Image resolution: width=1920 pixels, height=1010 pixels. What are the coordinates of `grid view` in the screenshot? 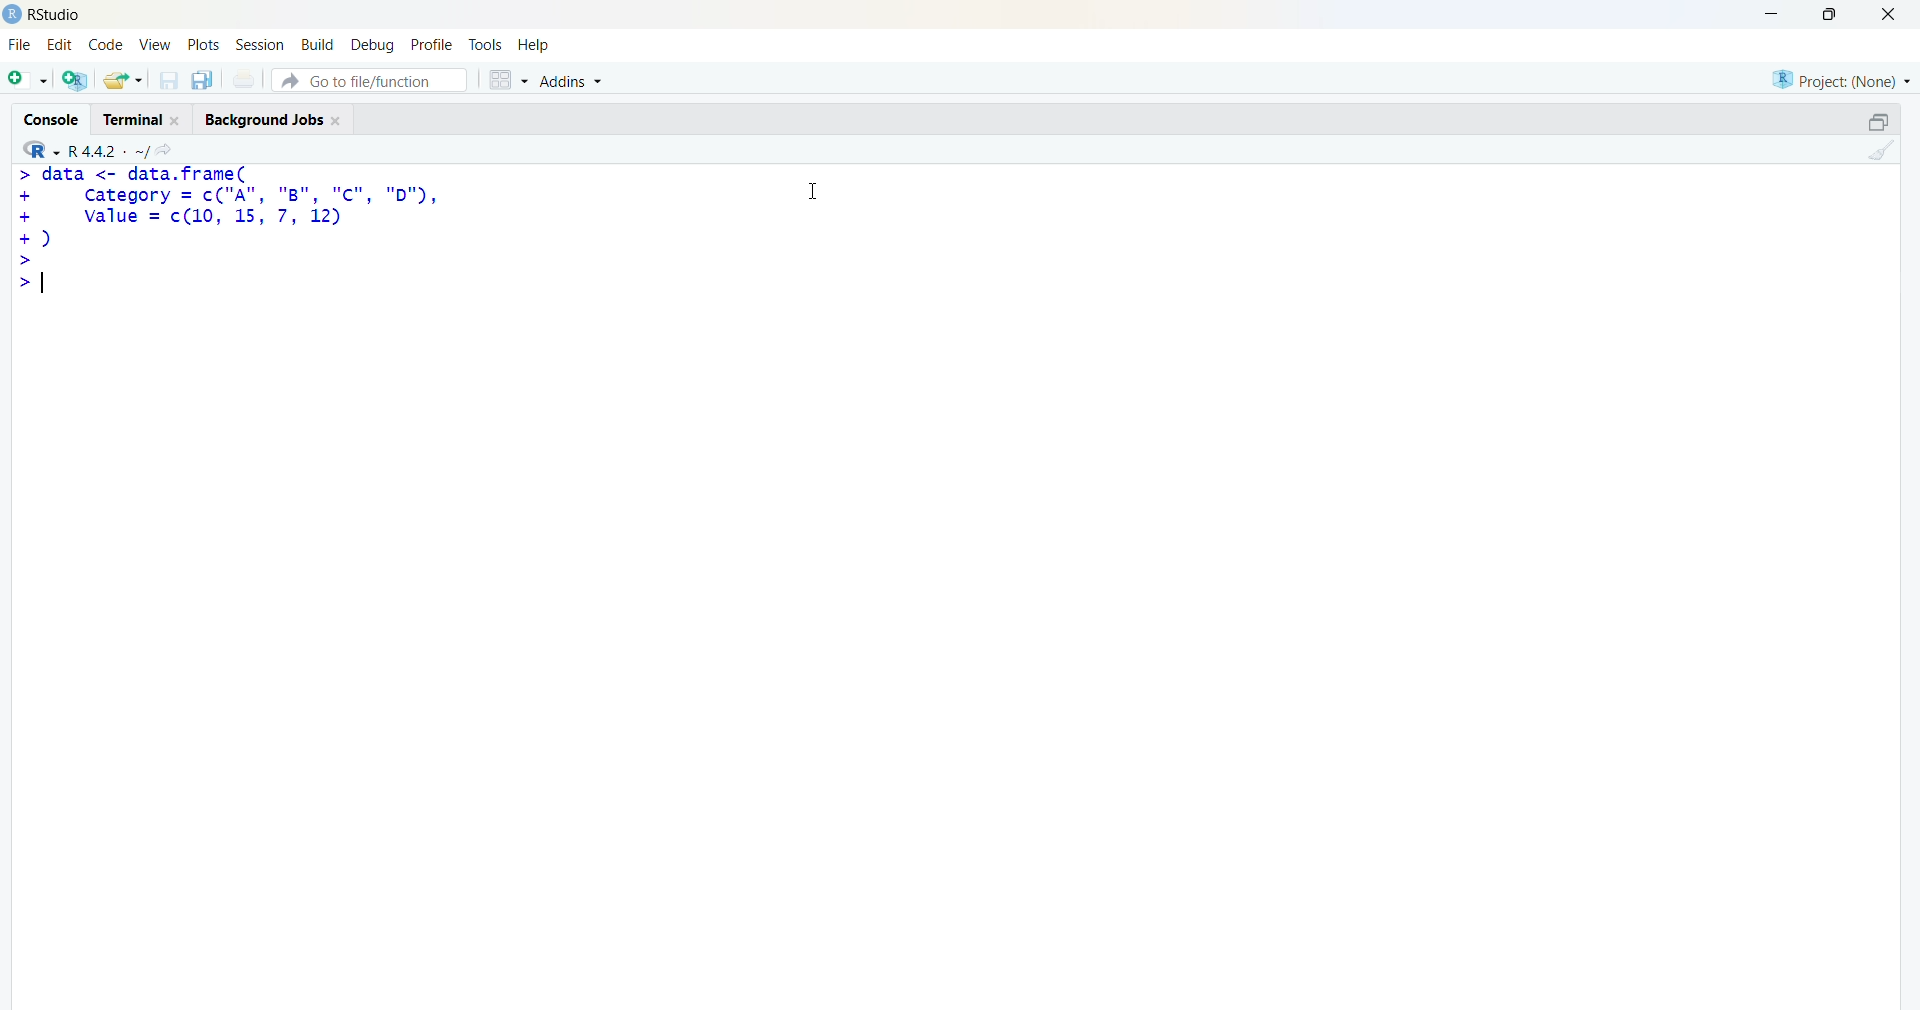 It's located at (507, 79).